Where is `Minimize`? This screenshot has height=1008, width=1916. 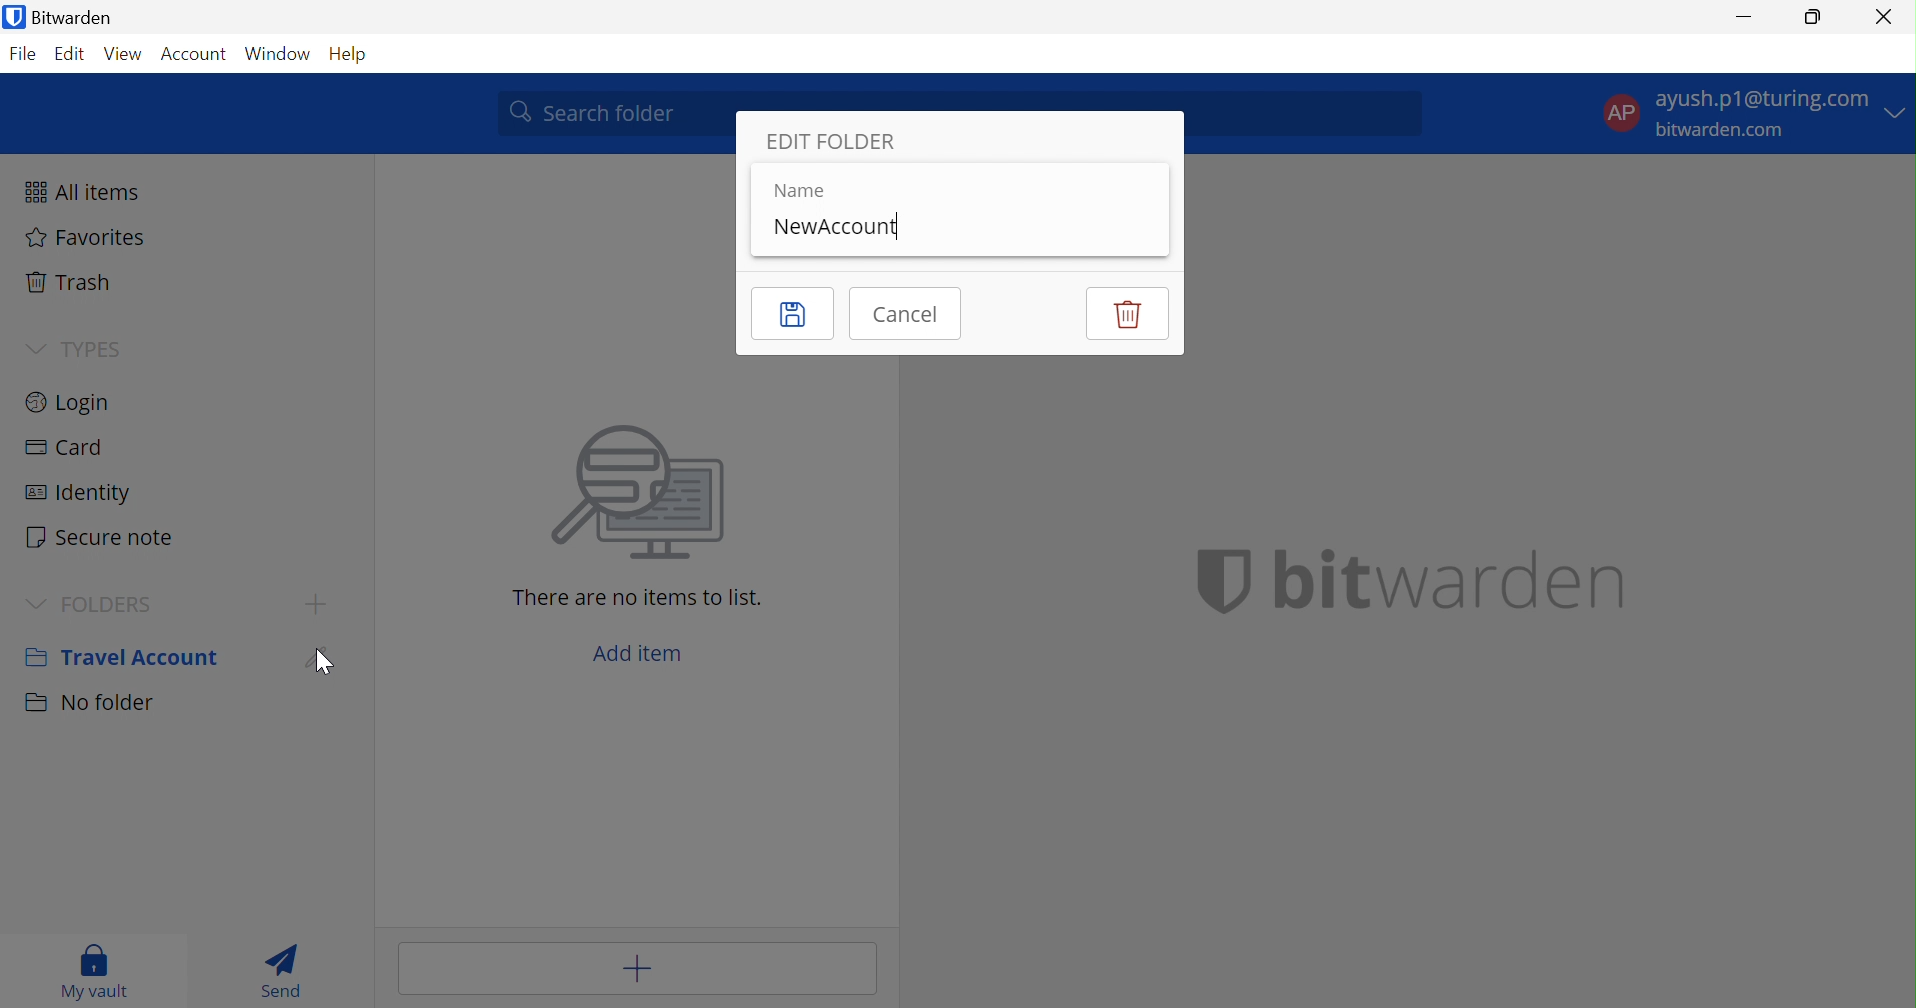
Minimize is located at coordinates (1741, 19).